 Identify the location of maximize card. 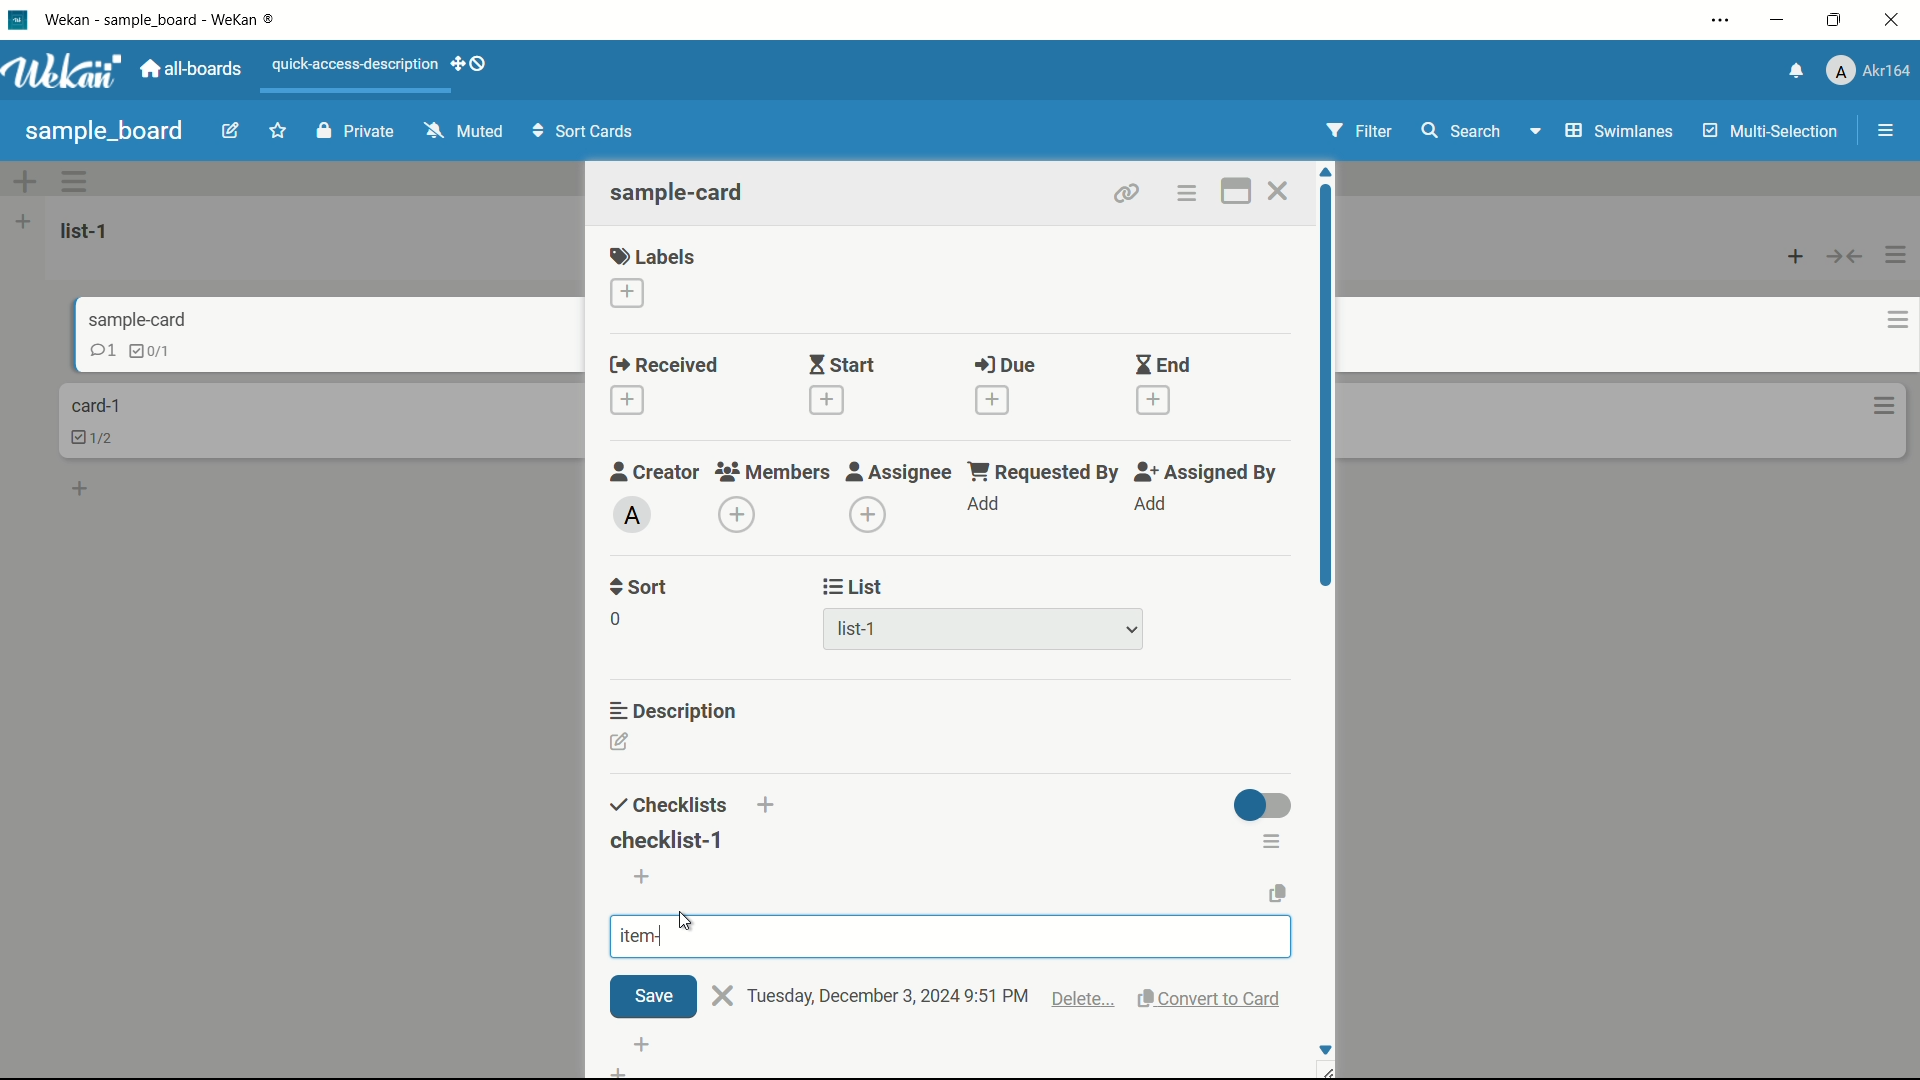
(1237, 191).